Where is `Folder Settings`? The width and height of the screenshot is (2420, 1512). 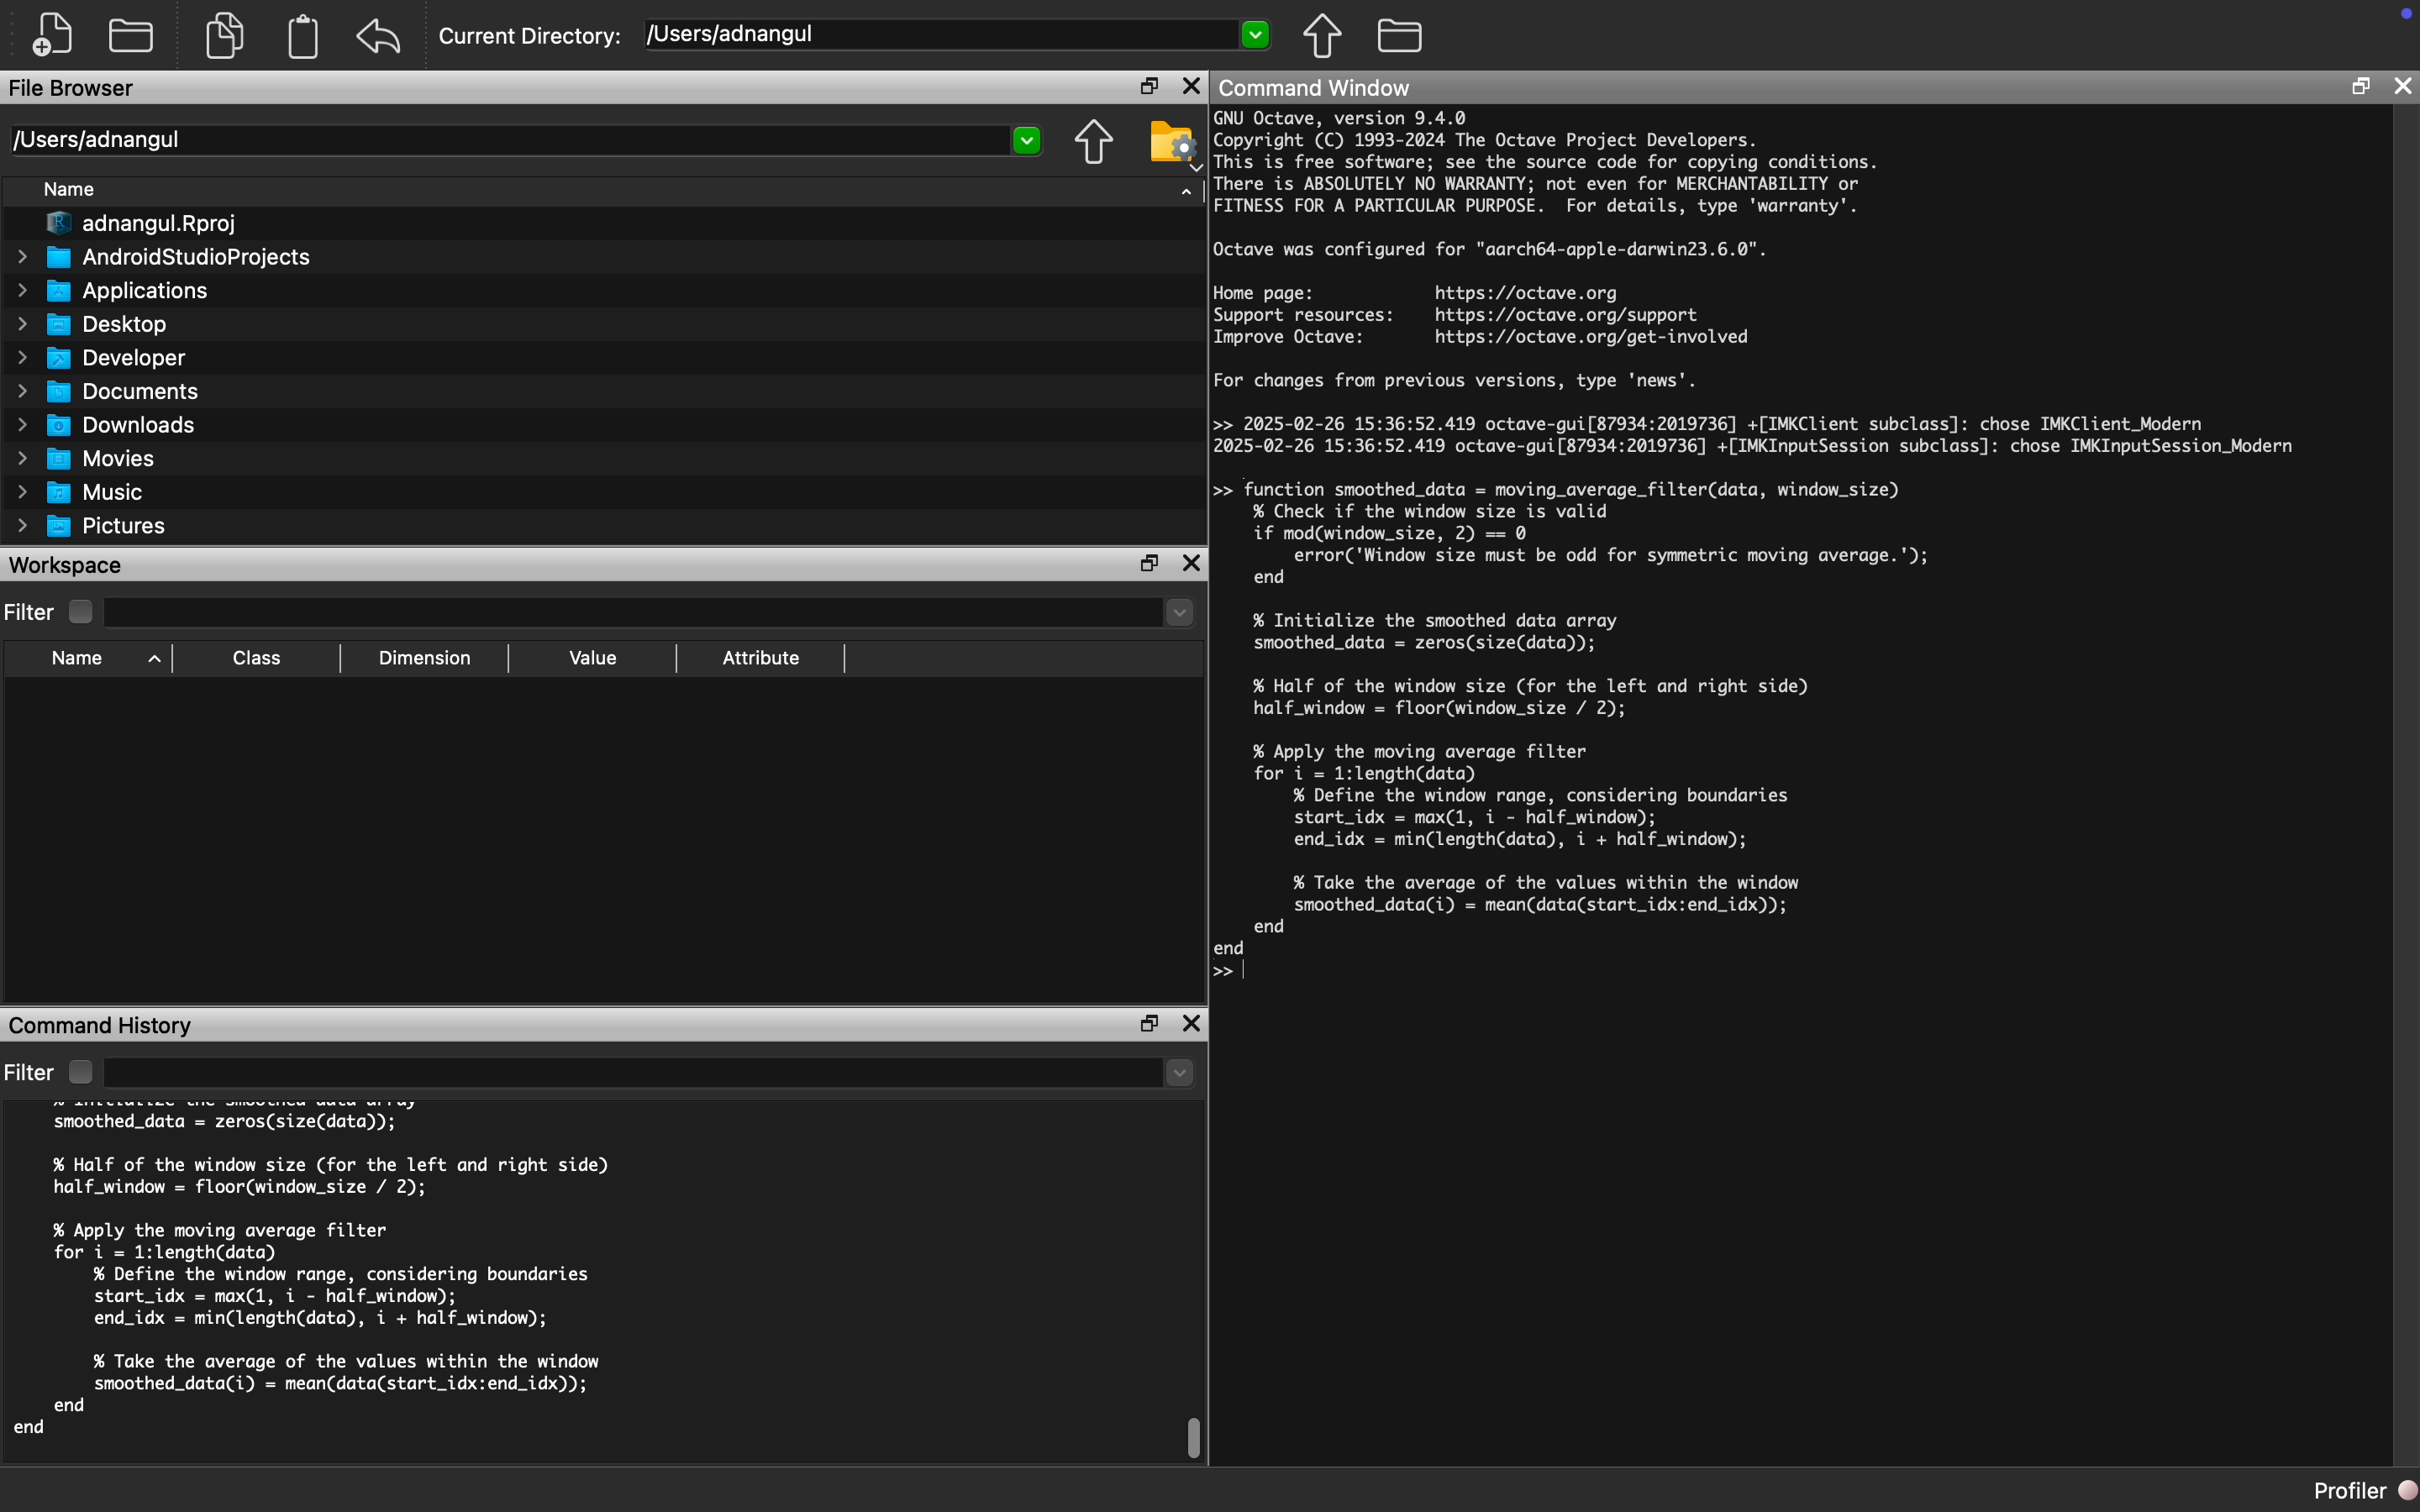
Folder Settings is located at coordinates (1173, 145).